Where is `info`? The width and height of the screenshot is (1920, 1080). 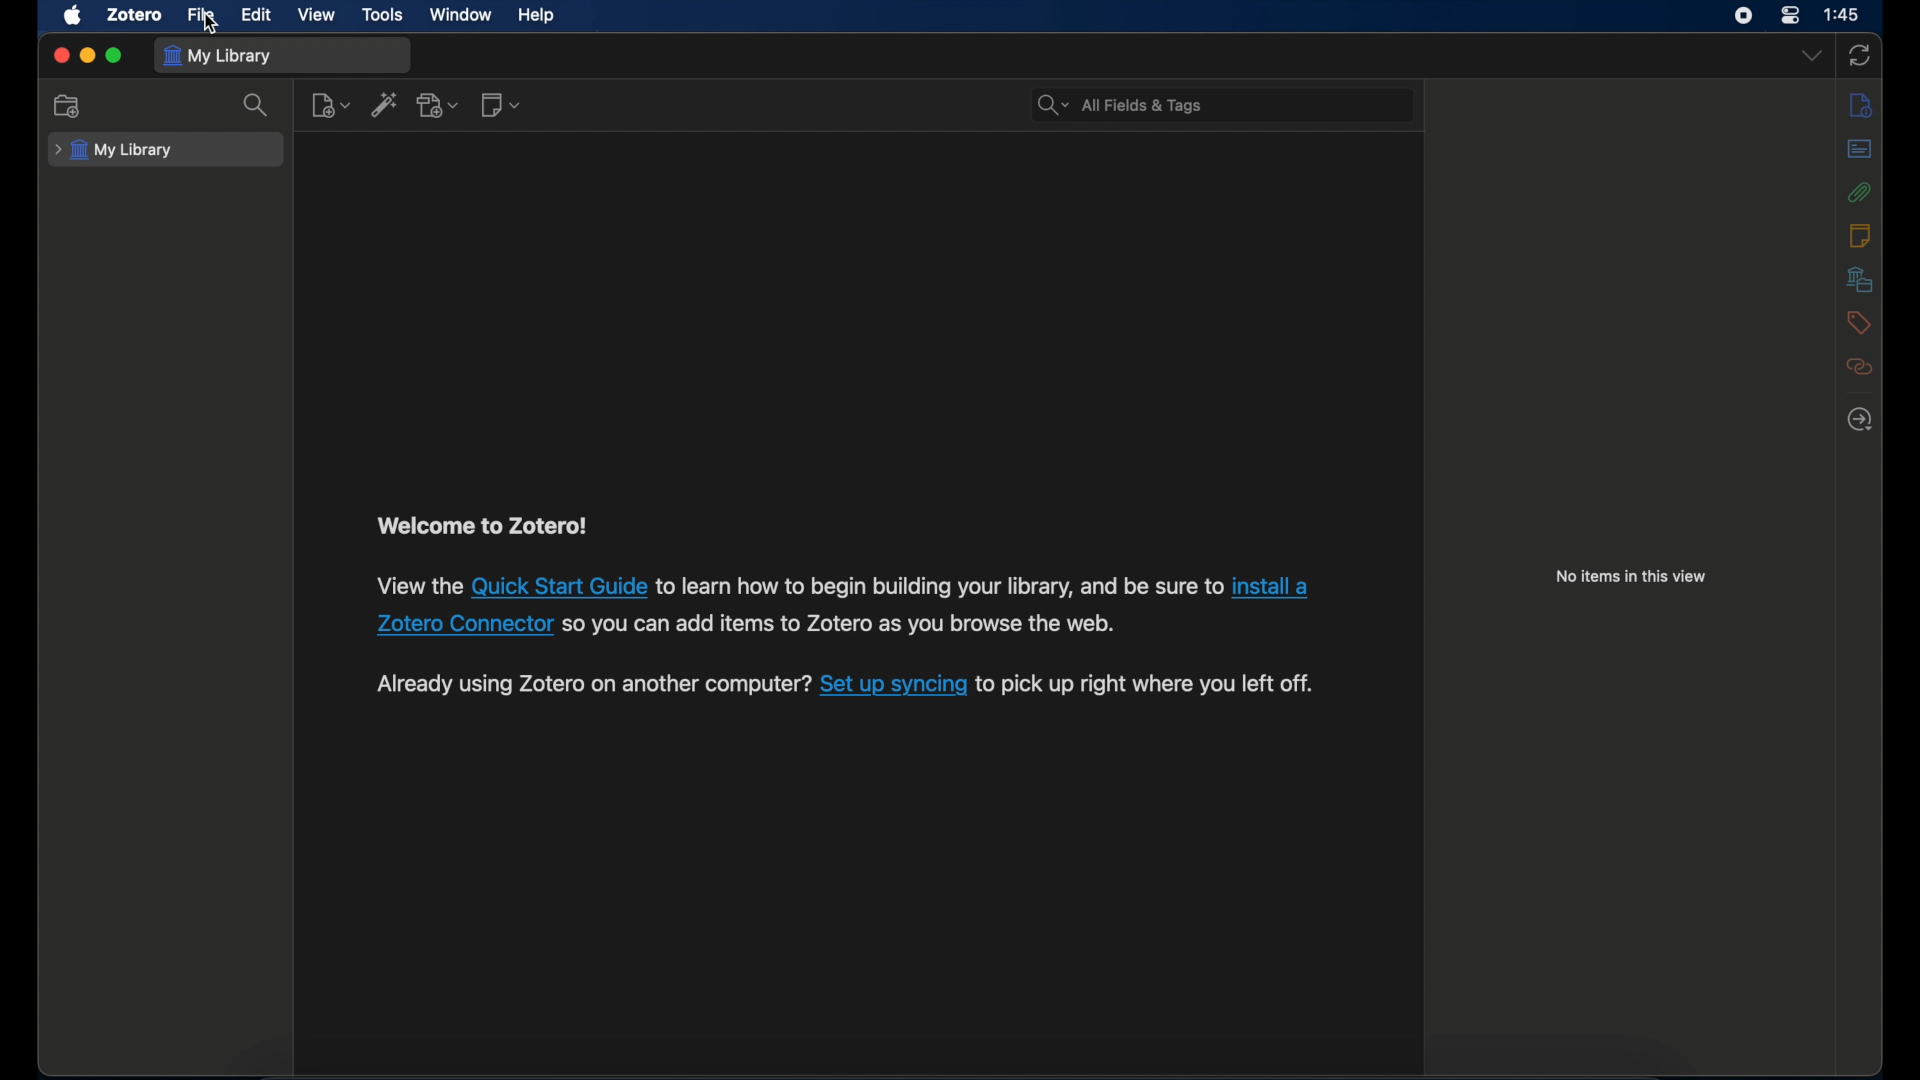
info is located at coordinates (1860, 105).